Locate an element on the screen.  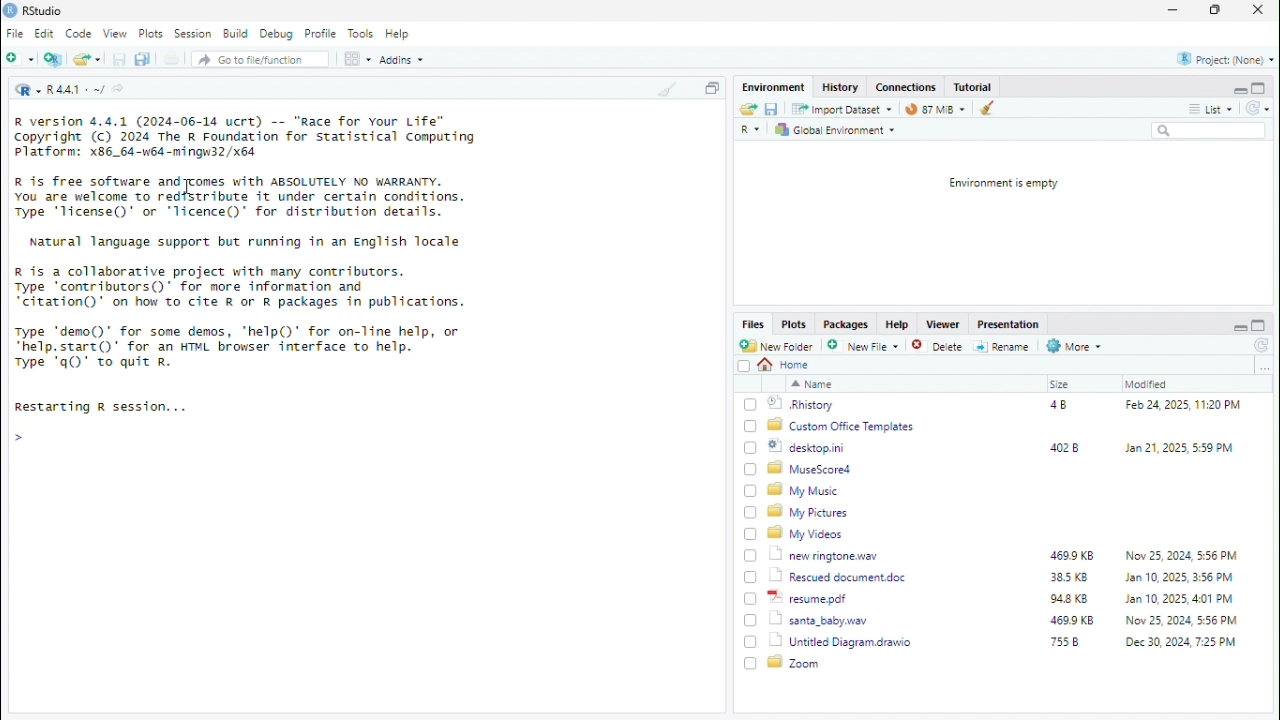
89 MiB is located at coordinates (935, 108).